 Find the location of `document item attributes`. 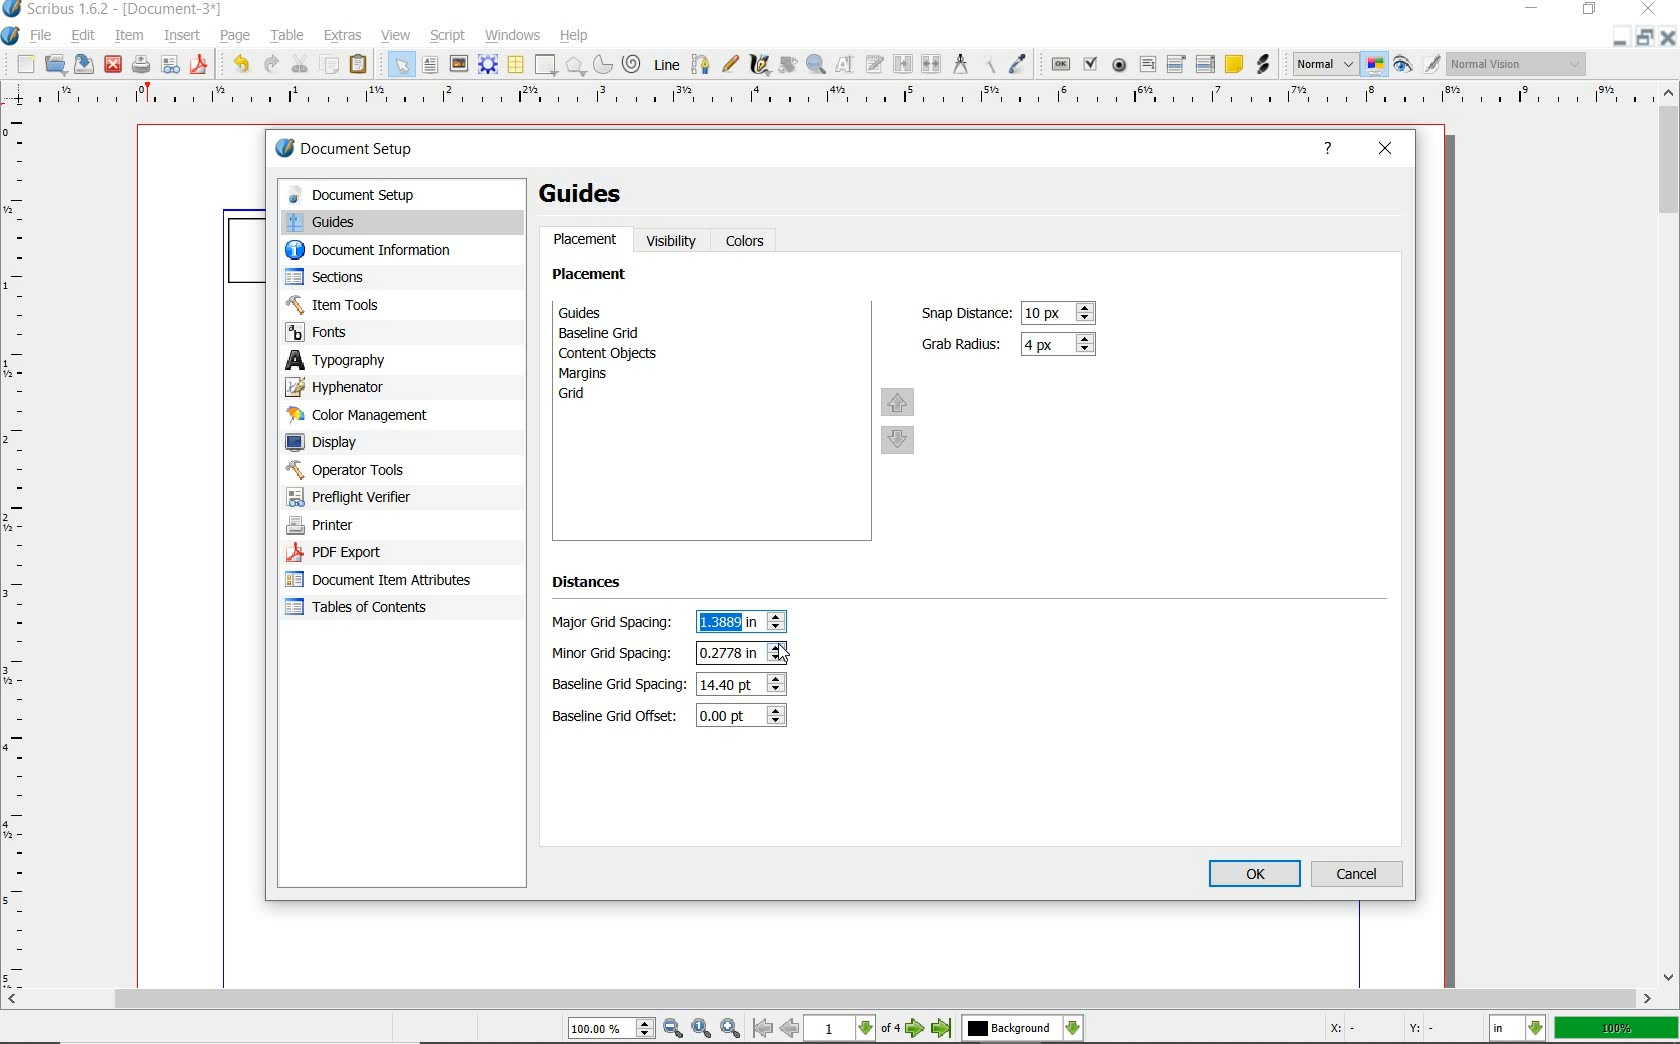

document item attributes is located at coordinates (383, 579).